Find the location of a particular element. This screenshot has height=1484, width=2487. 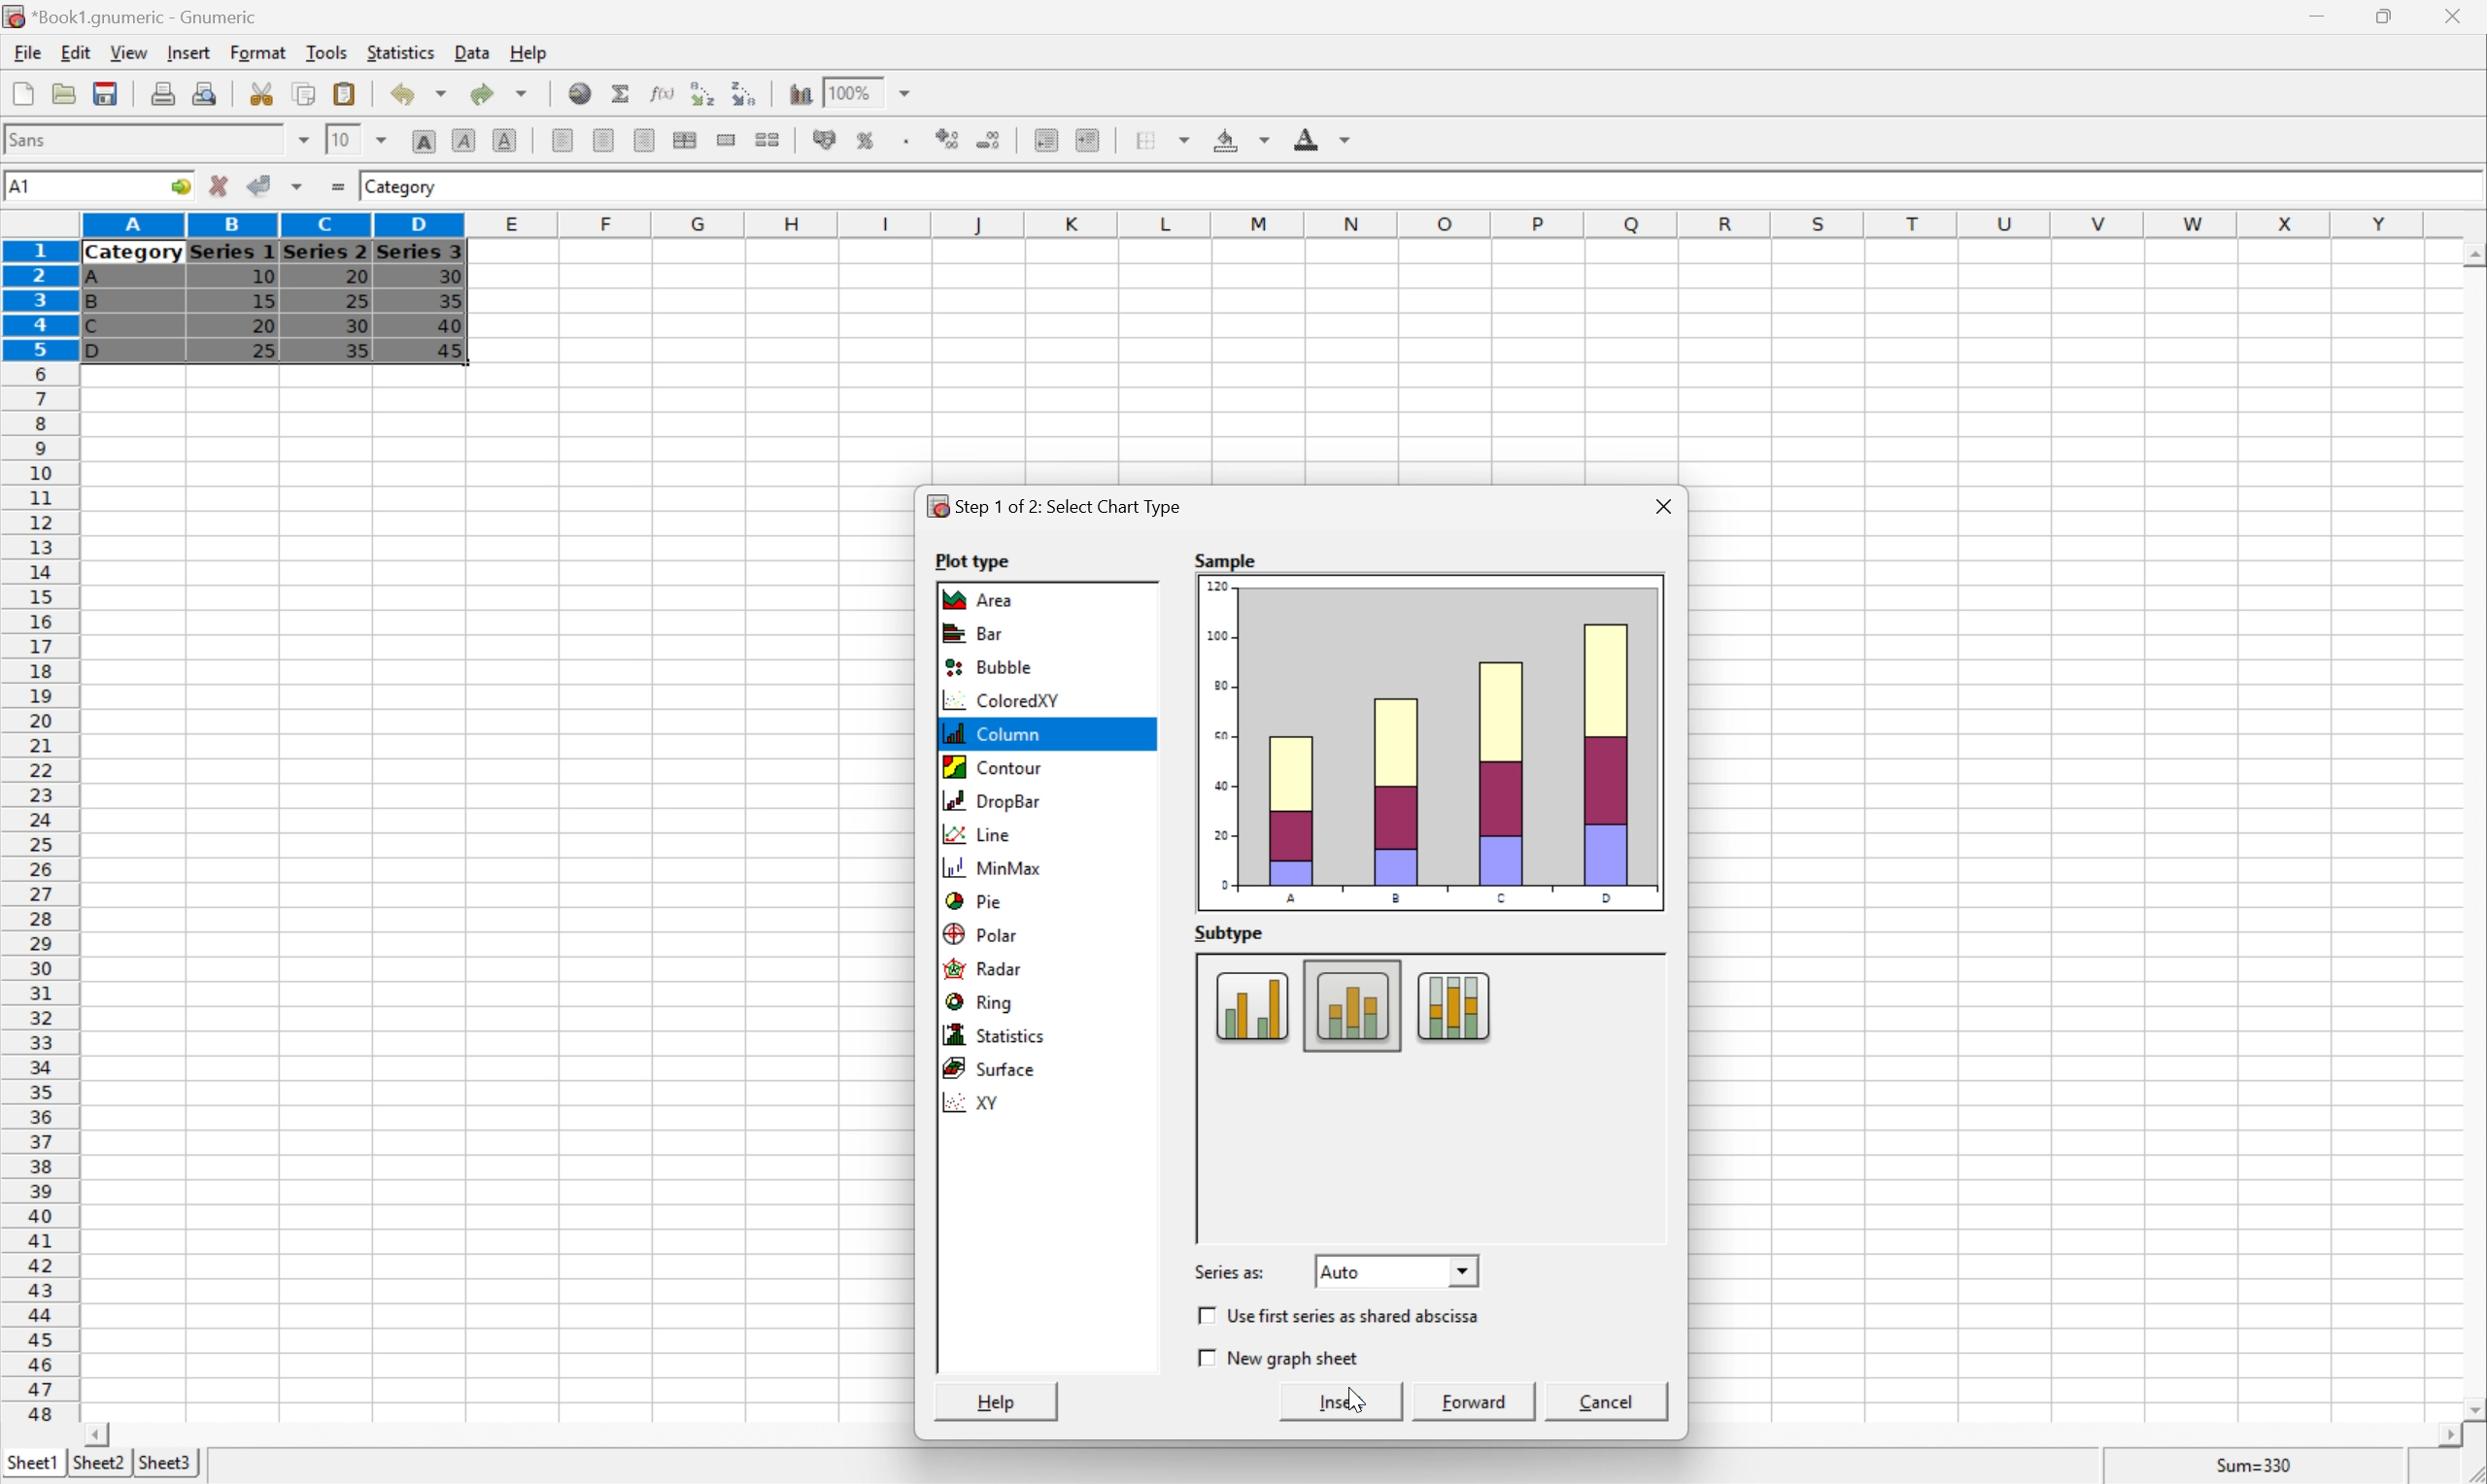

Merge a range of cells is located at coordinates (725, 139).